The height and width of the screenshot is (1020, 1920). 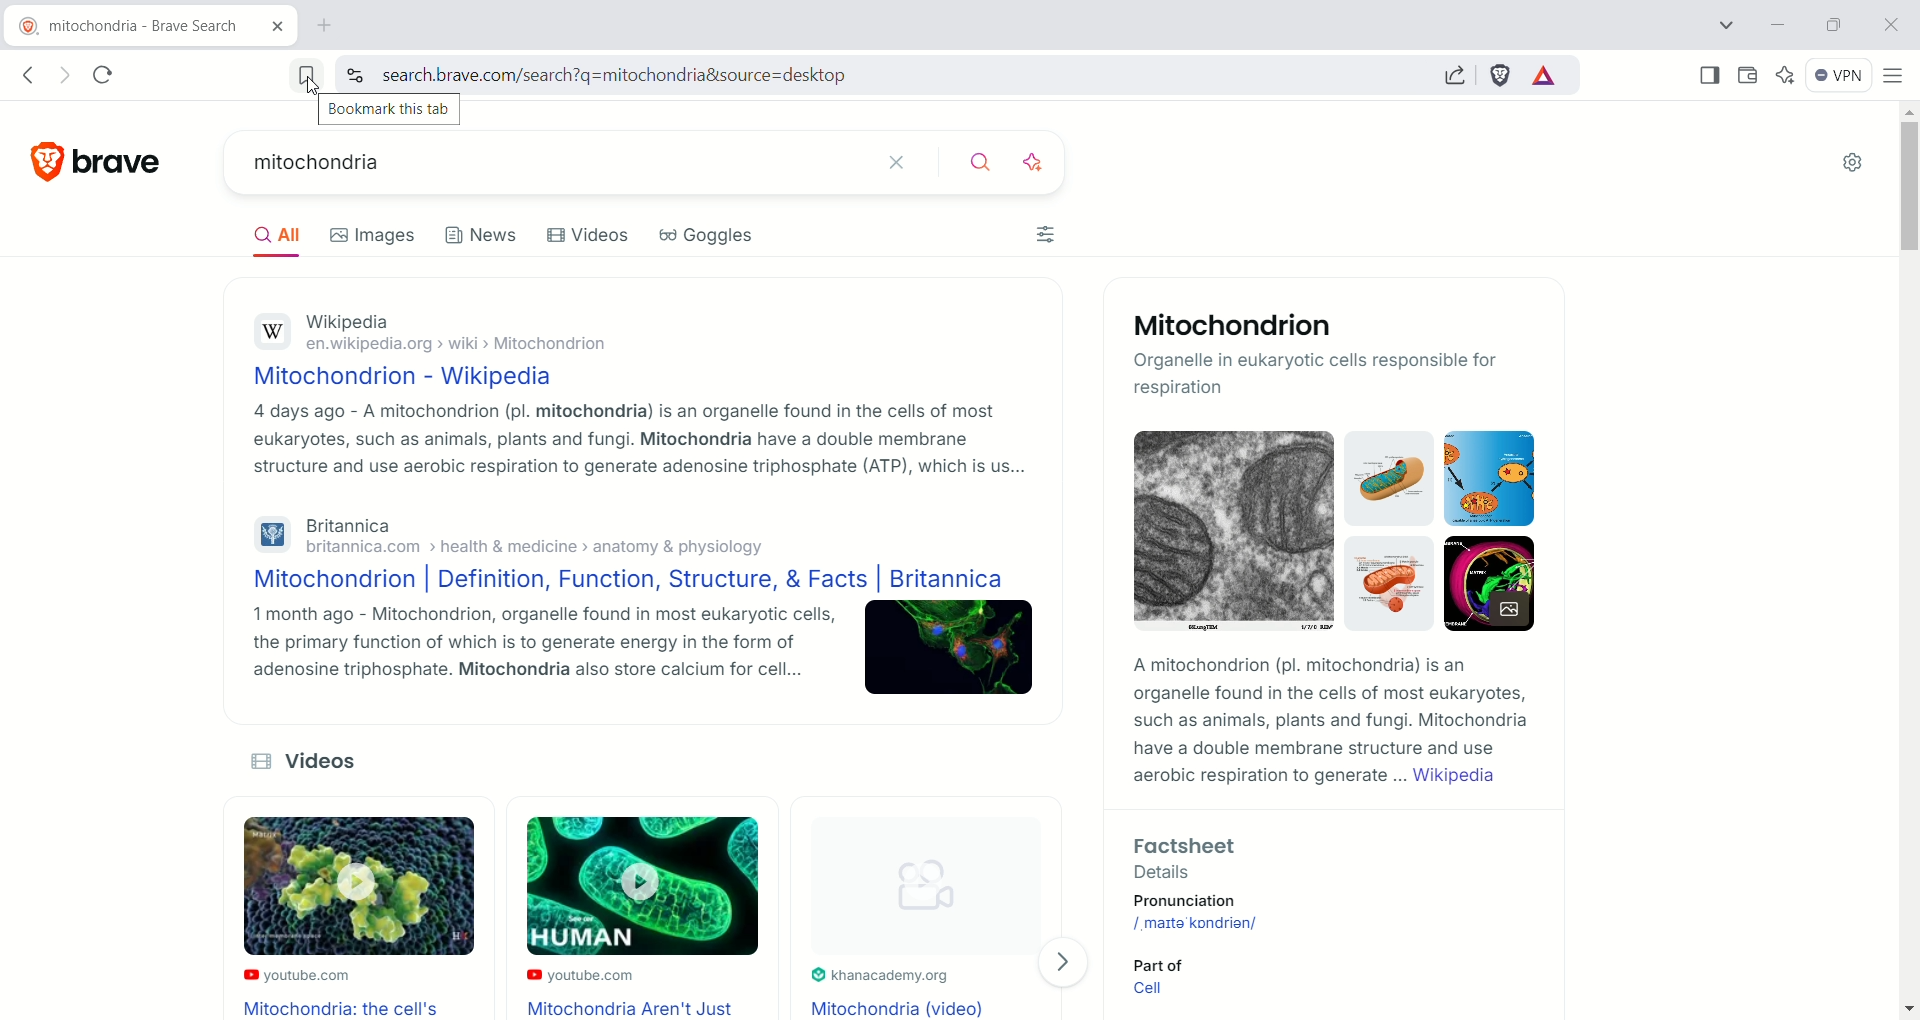 I want to click on logo, so click(x=37, y=162).